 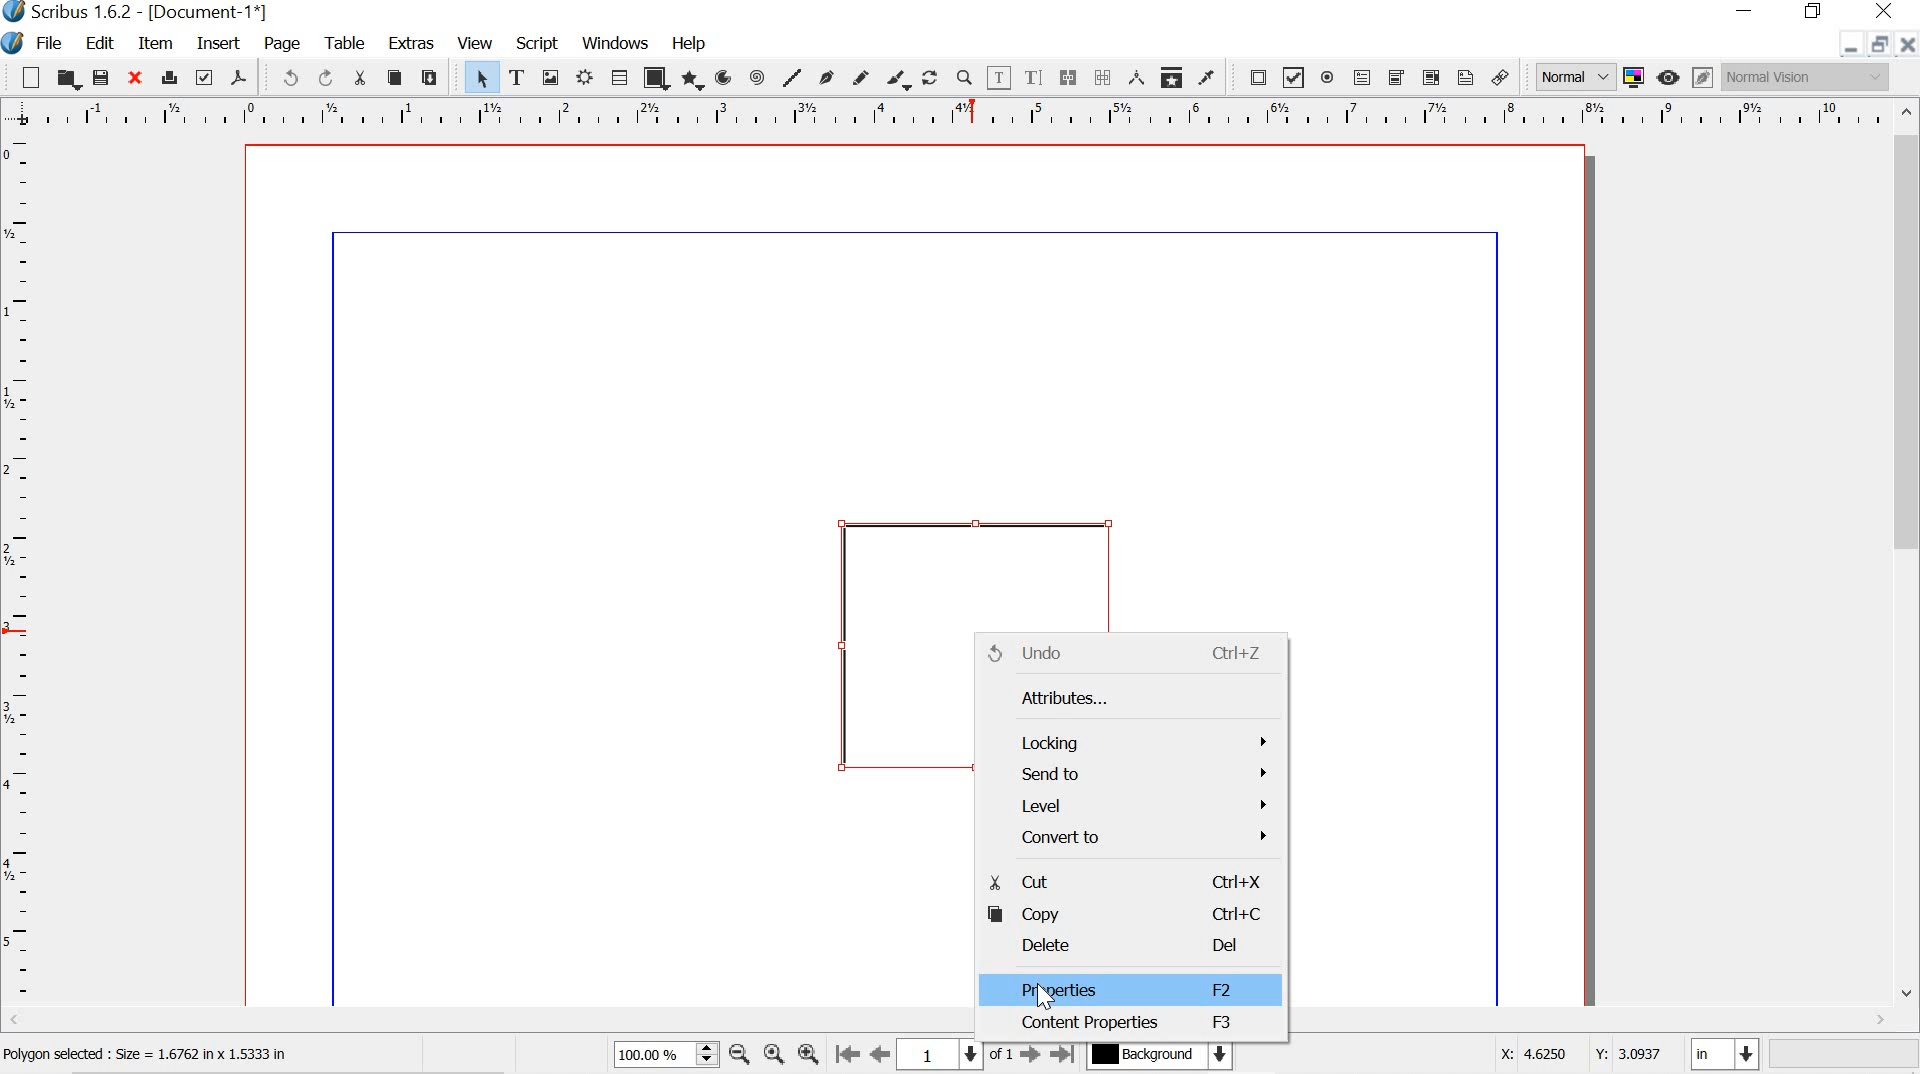 I want to click on freehand line, so click(x=863, y=78).